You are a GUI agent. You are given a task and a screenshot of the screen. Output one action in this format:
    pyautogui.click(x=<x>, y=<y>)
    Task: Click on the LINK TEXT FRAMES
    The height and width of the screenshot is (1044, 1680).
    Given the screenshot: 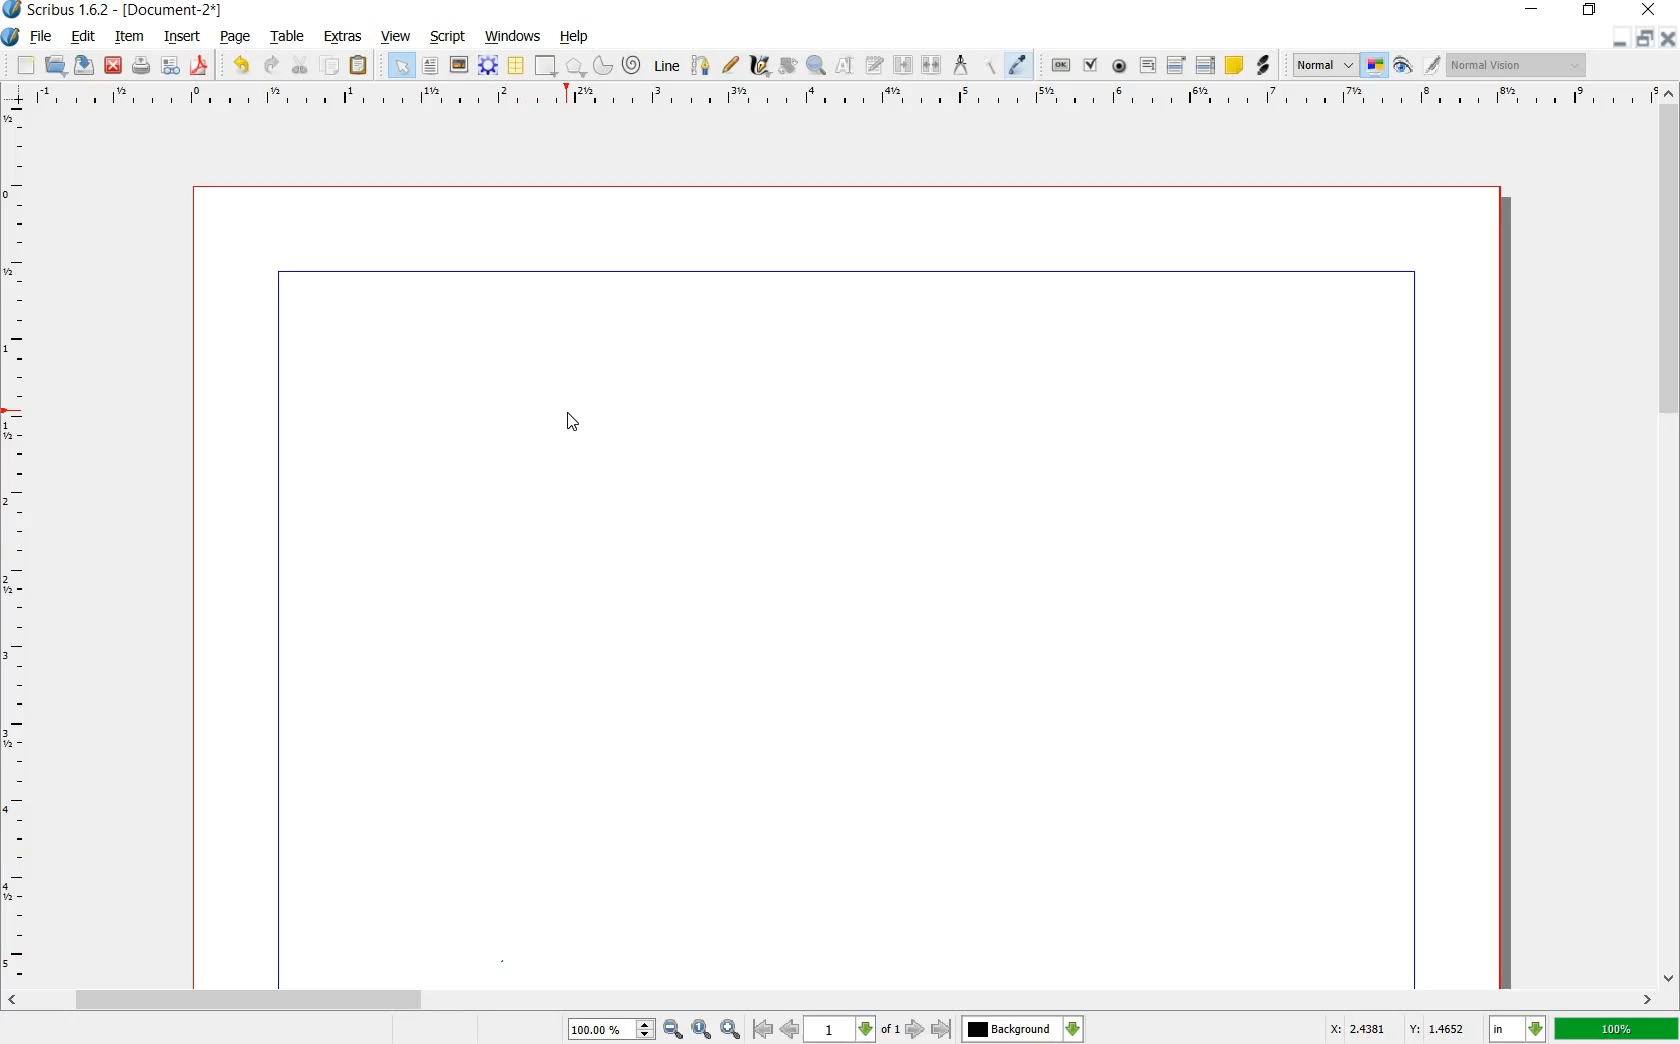 What is the action you would take?
    pyautogui.click(x=903, y=66)
    